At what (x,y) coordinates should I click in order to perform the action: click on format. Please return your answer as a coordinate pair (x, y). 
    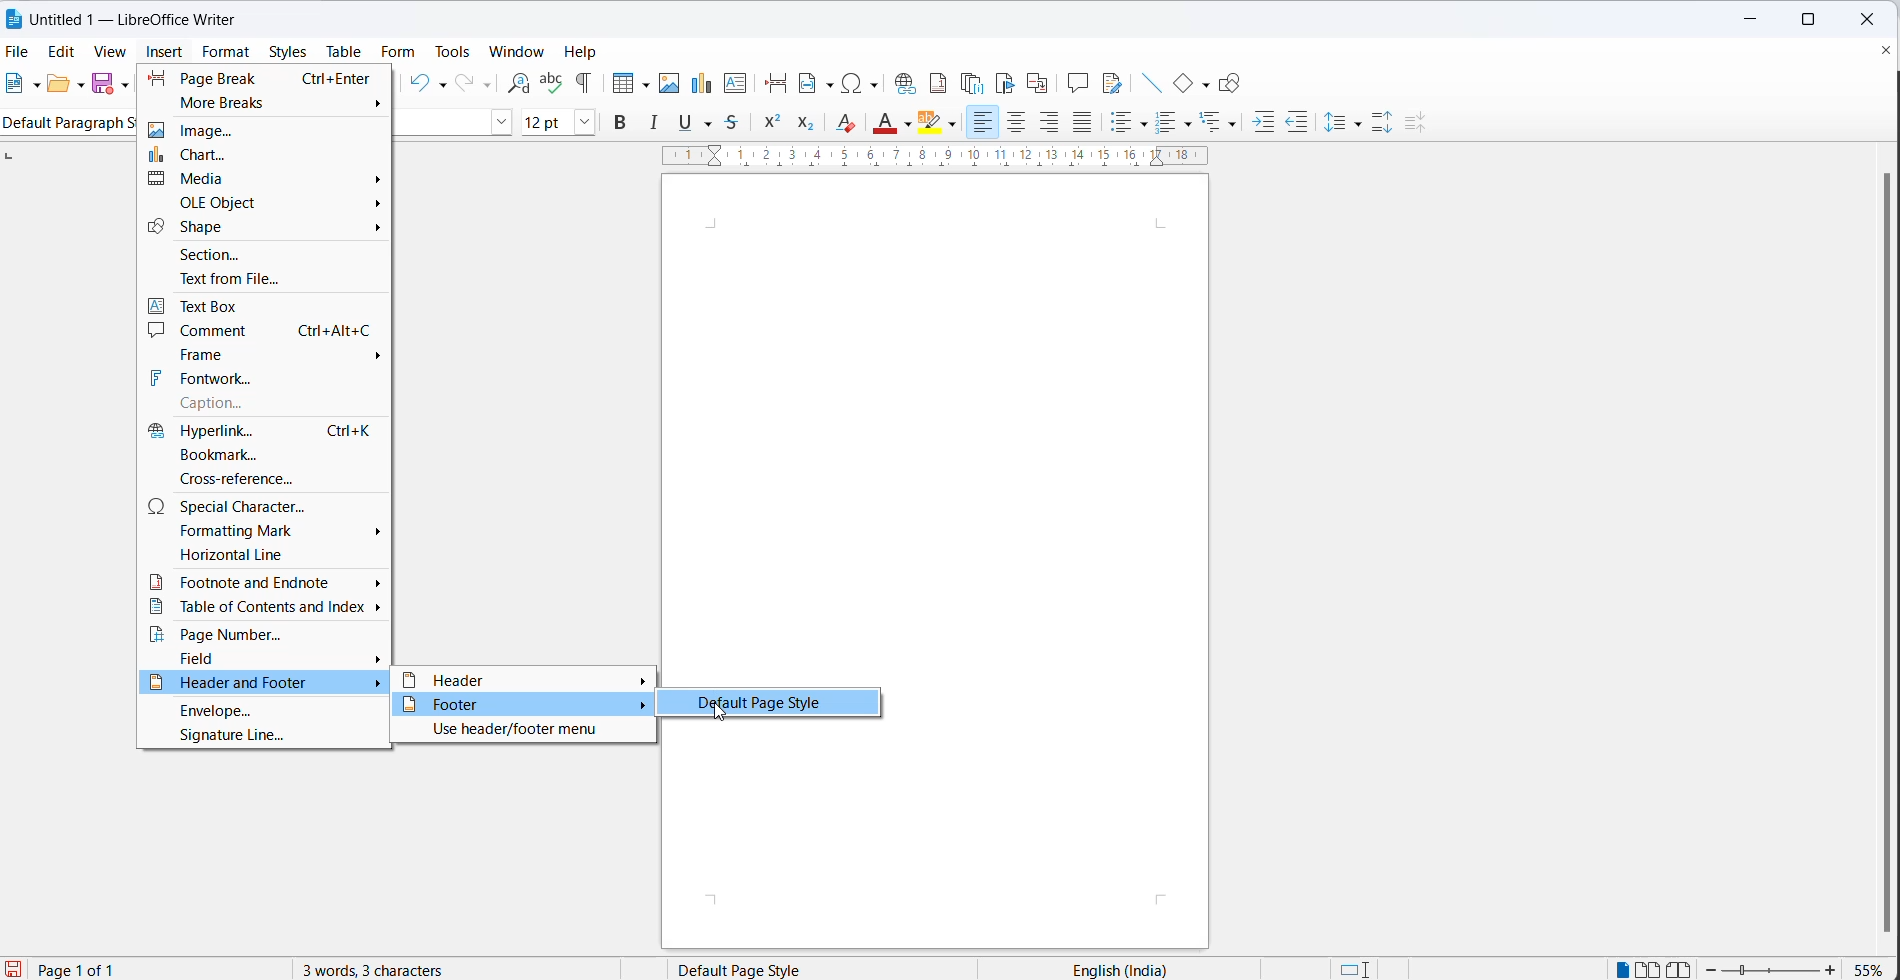
    Looking at the image, I should click on (225, 51).